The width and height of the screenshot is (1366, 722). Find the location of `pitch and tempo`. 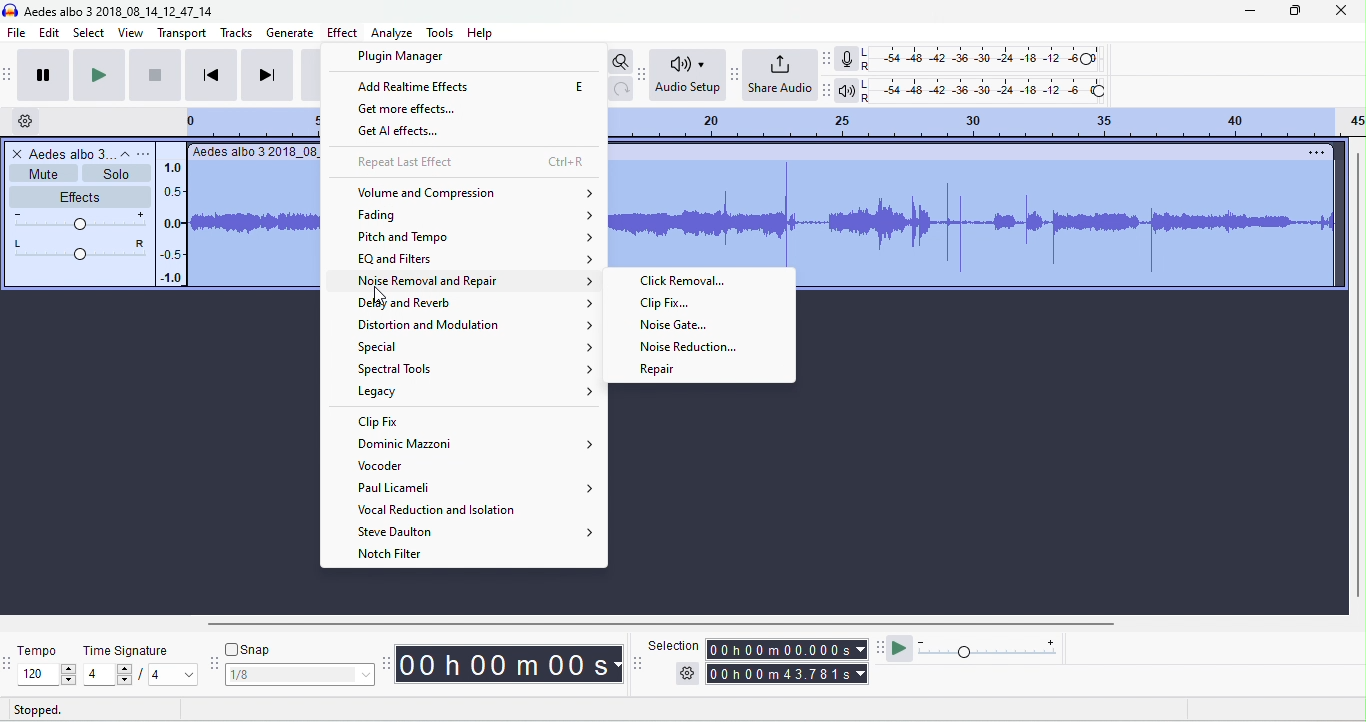

pitch and tempo is located at coordinates (476, 237).